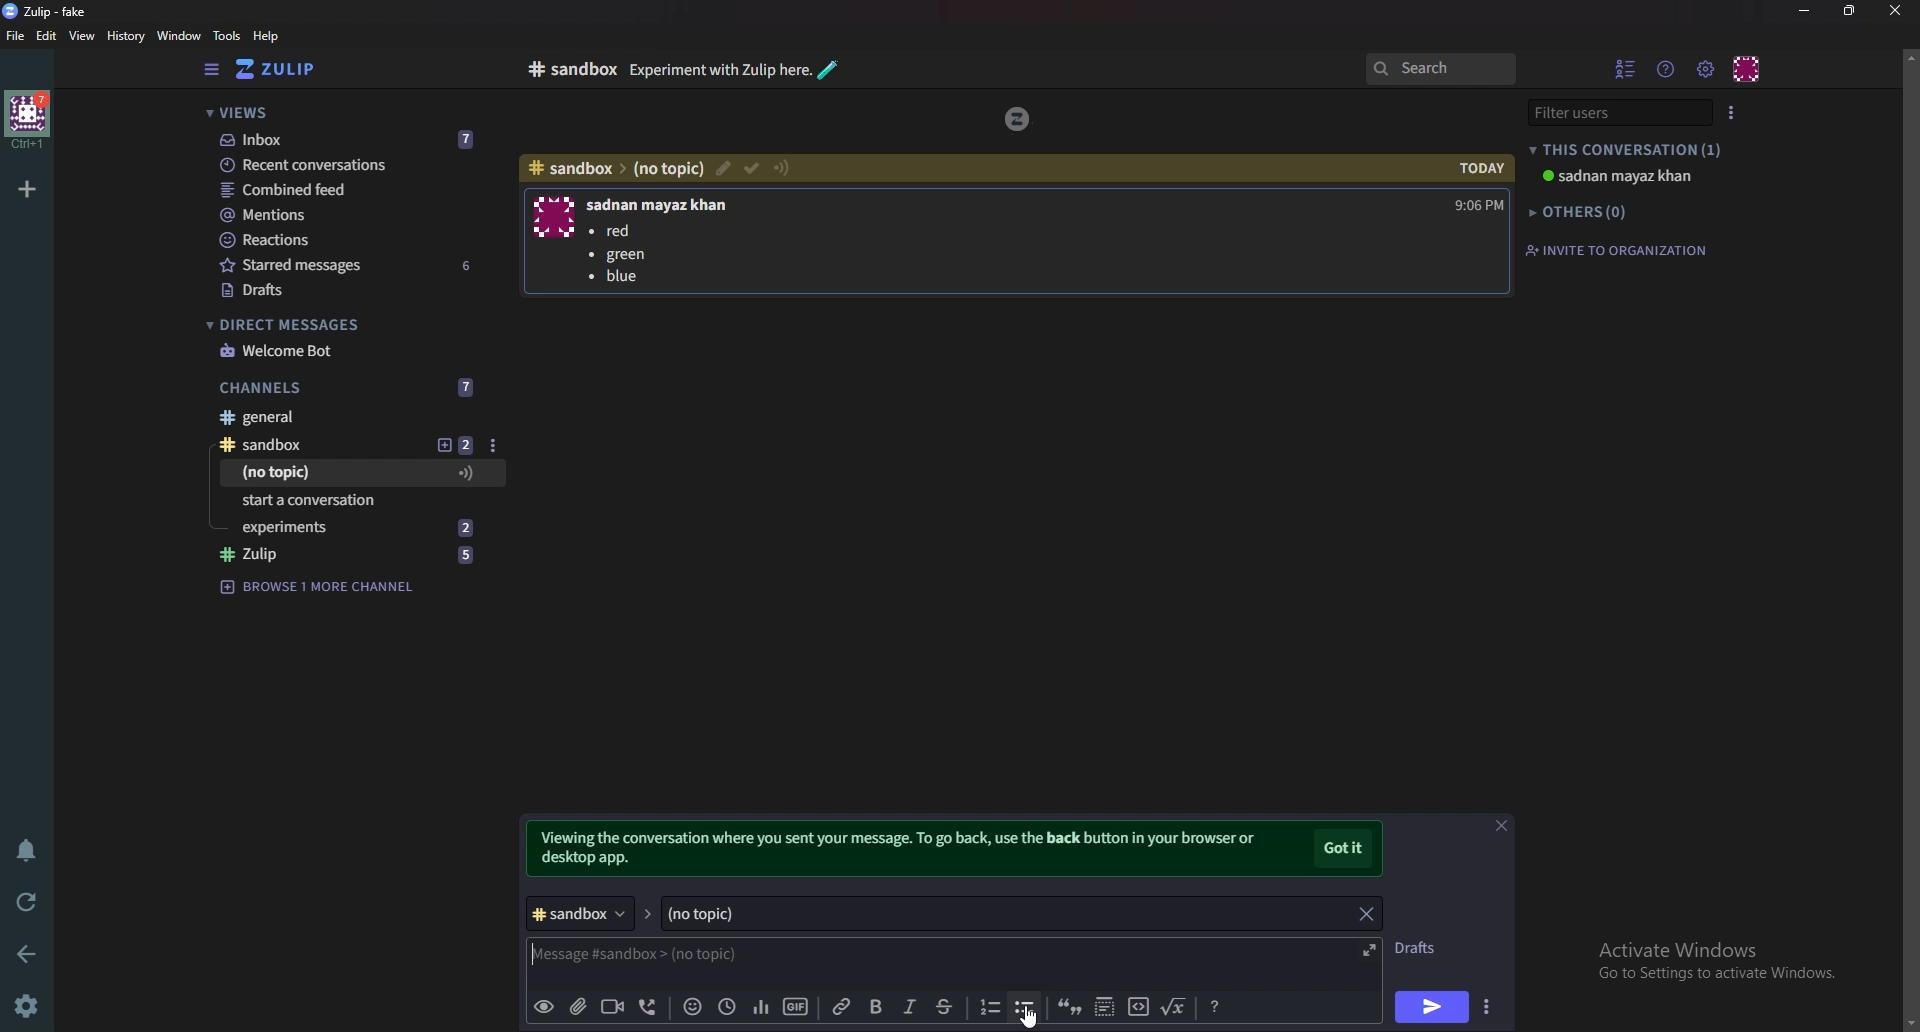 The width and height of the screenshot is (1920, 1032). What do you see at coordinates (1909, 540) in the screenshot?
I see `scroll bar` at bounding box center [1909, 540].